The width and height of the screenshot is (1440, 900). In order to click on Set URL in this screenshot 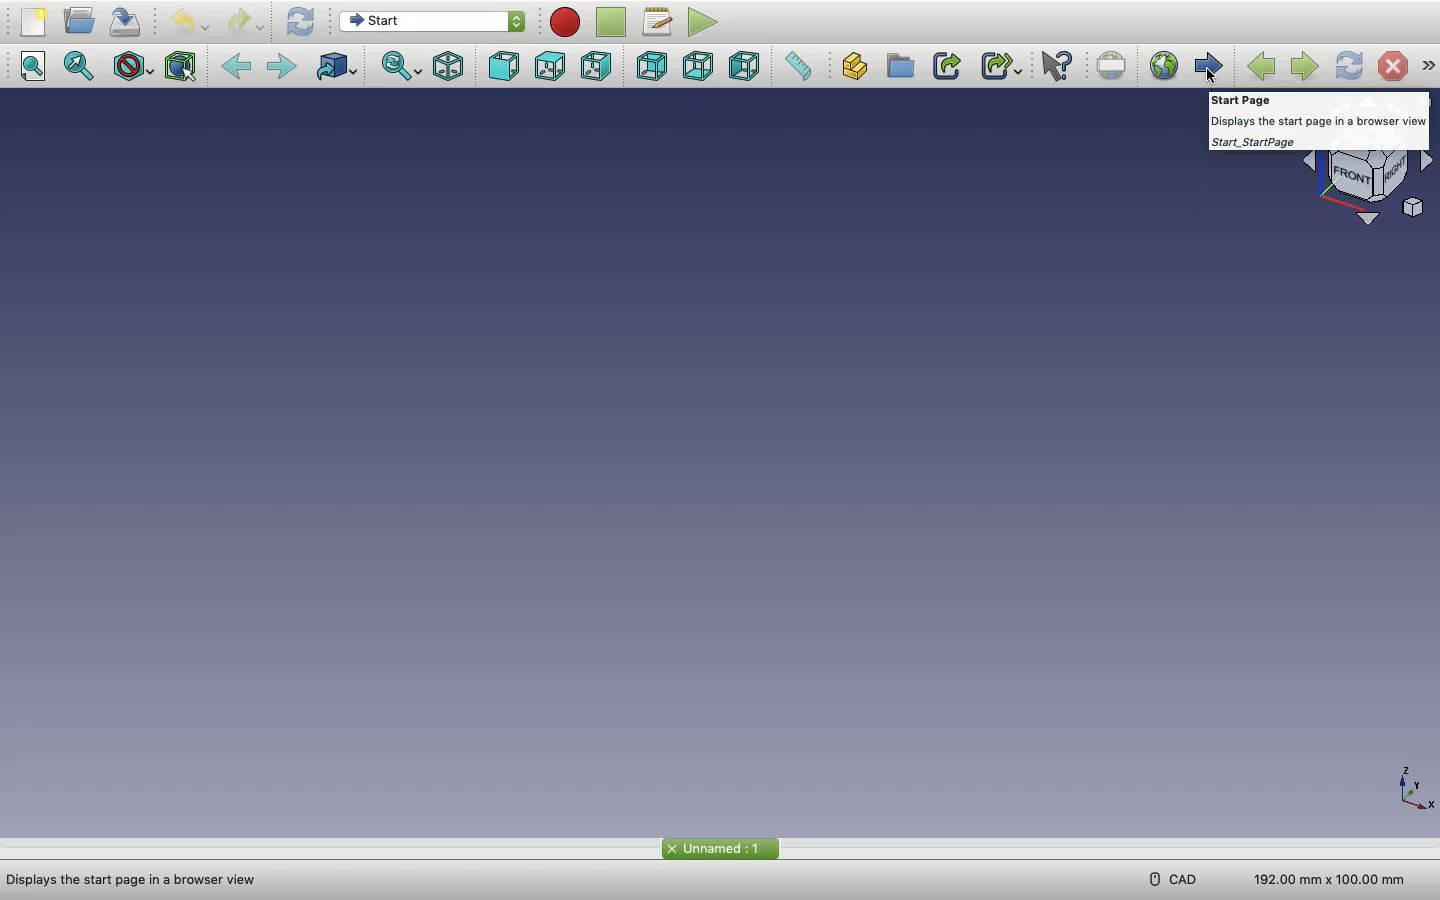, I will do `click(1112, 67)`.